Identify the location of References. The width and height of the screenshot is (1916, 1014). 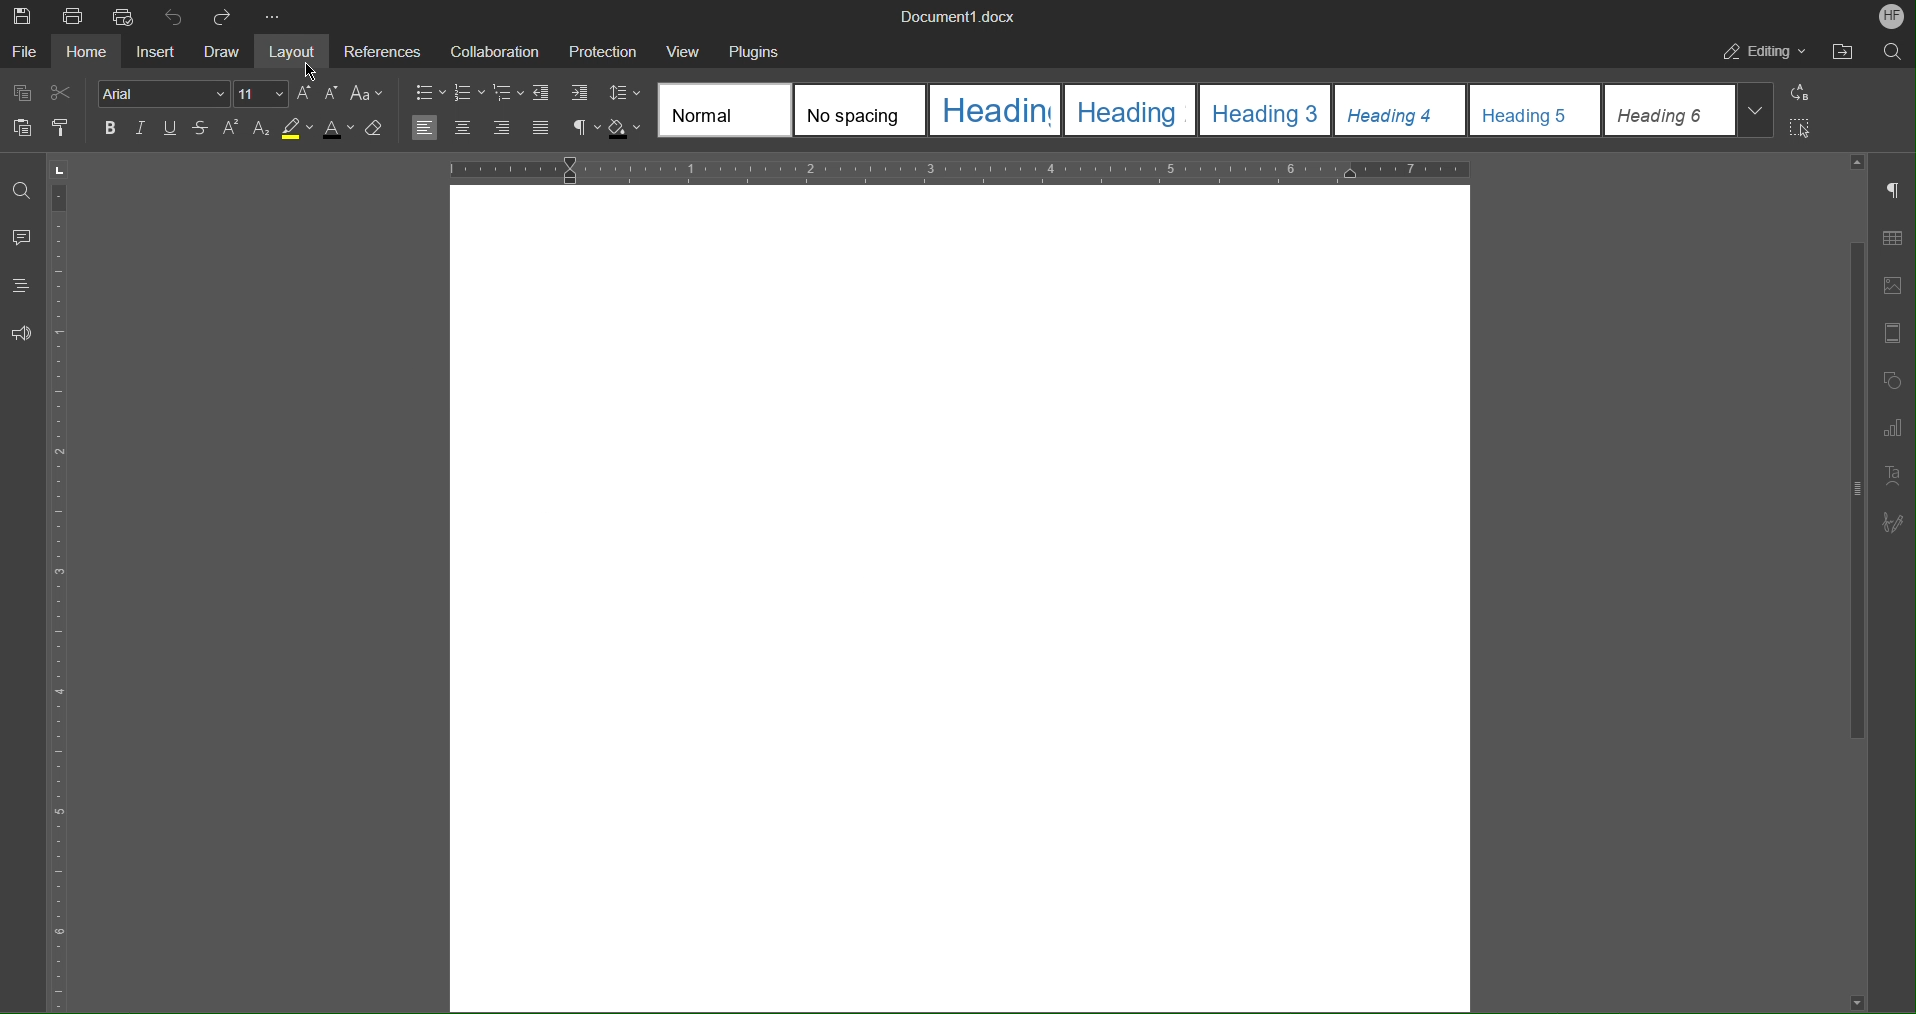
(379, 51).